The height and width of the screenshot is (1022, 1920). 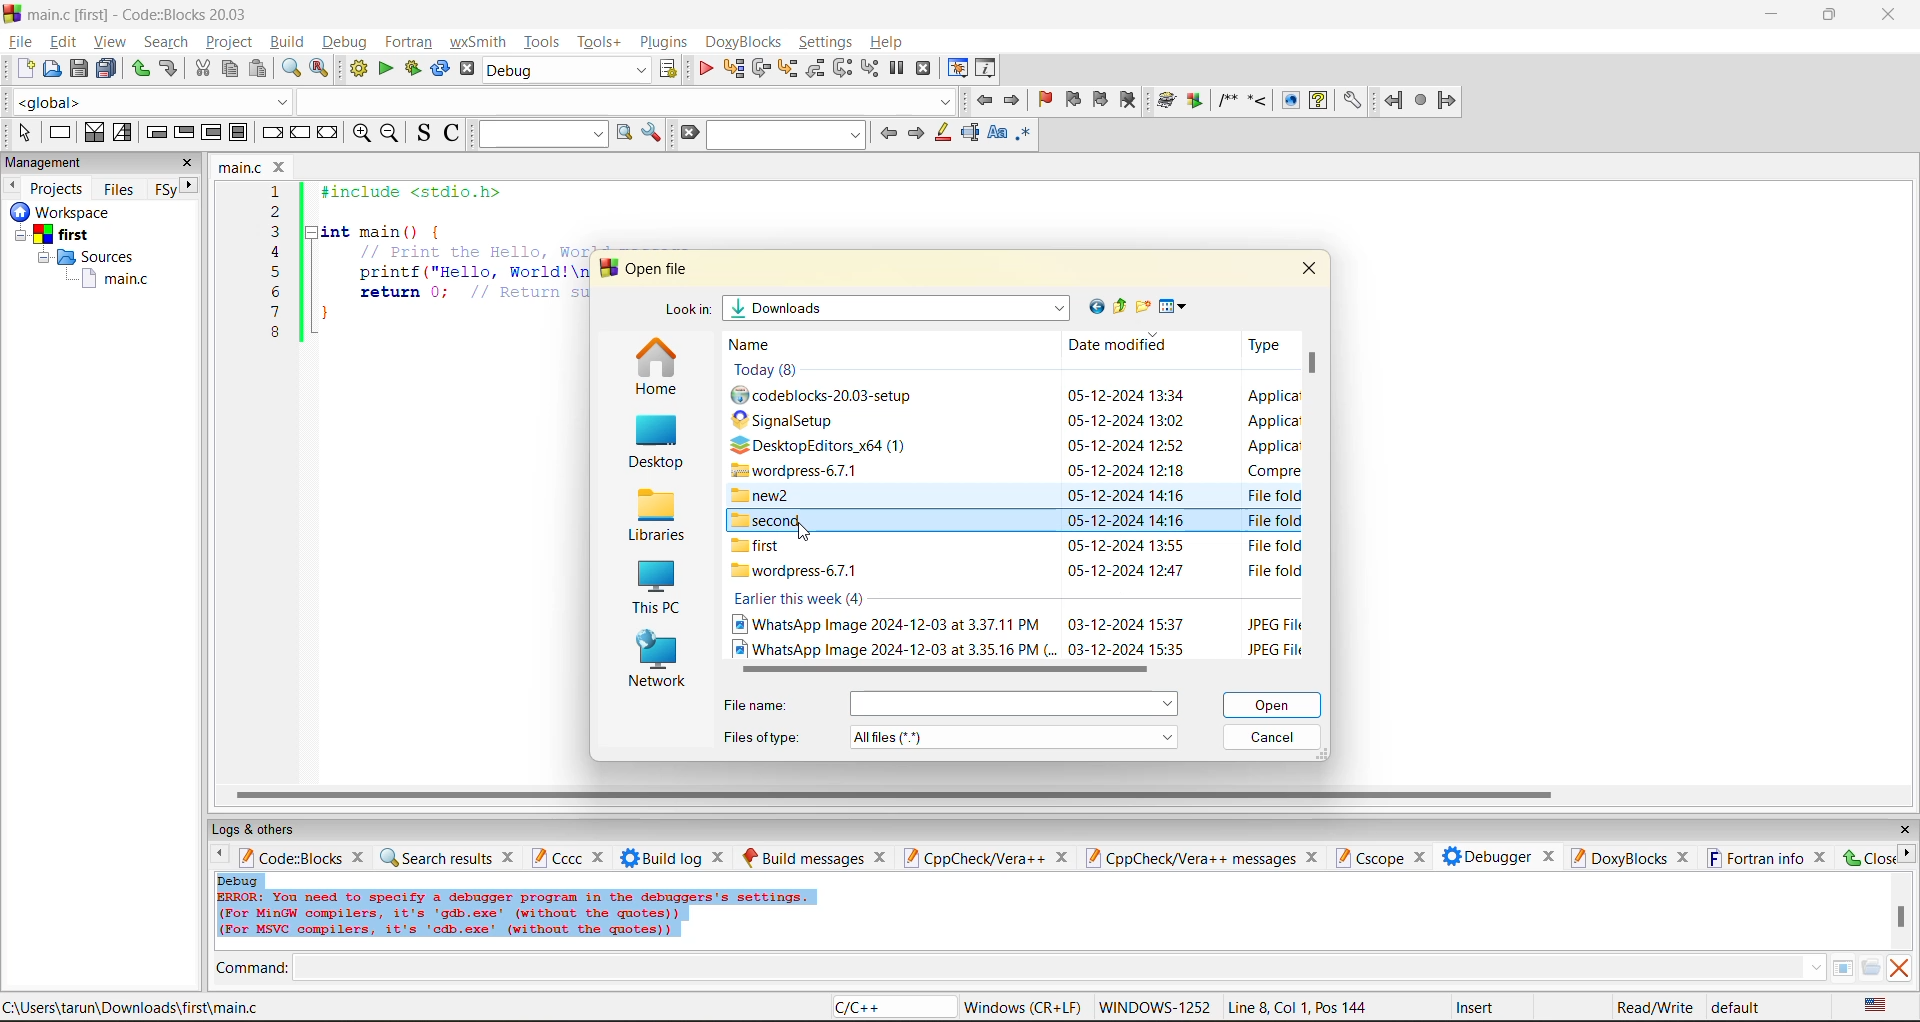 I want to click on wordpress-6.7.1, so click(x=796, y=572).